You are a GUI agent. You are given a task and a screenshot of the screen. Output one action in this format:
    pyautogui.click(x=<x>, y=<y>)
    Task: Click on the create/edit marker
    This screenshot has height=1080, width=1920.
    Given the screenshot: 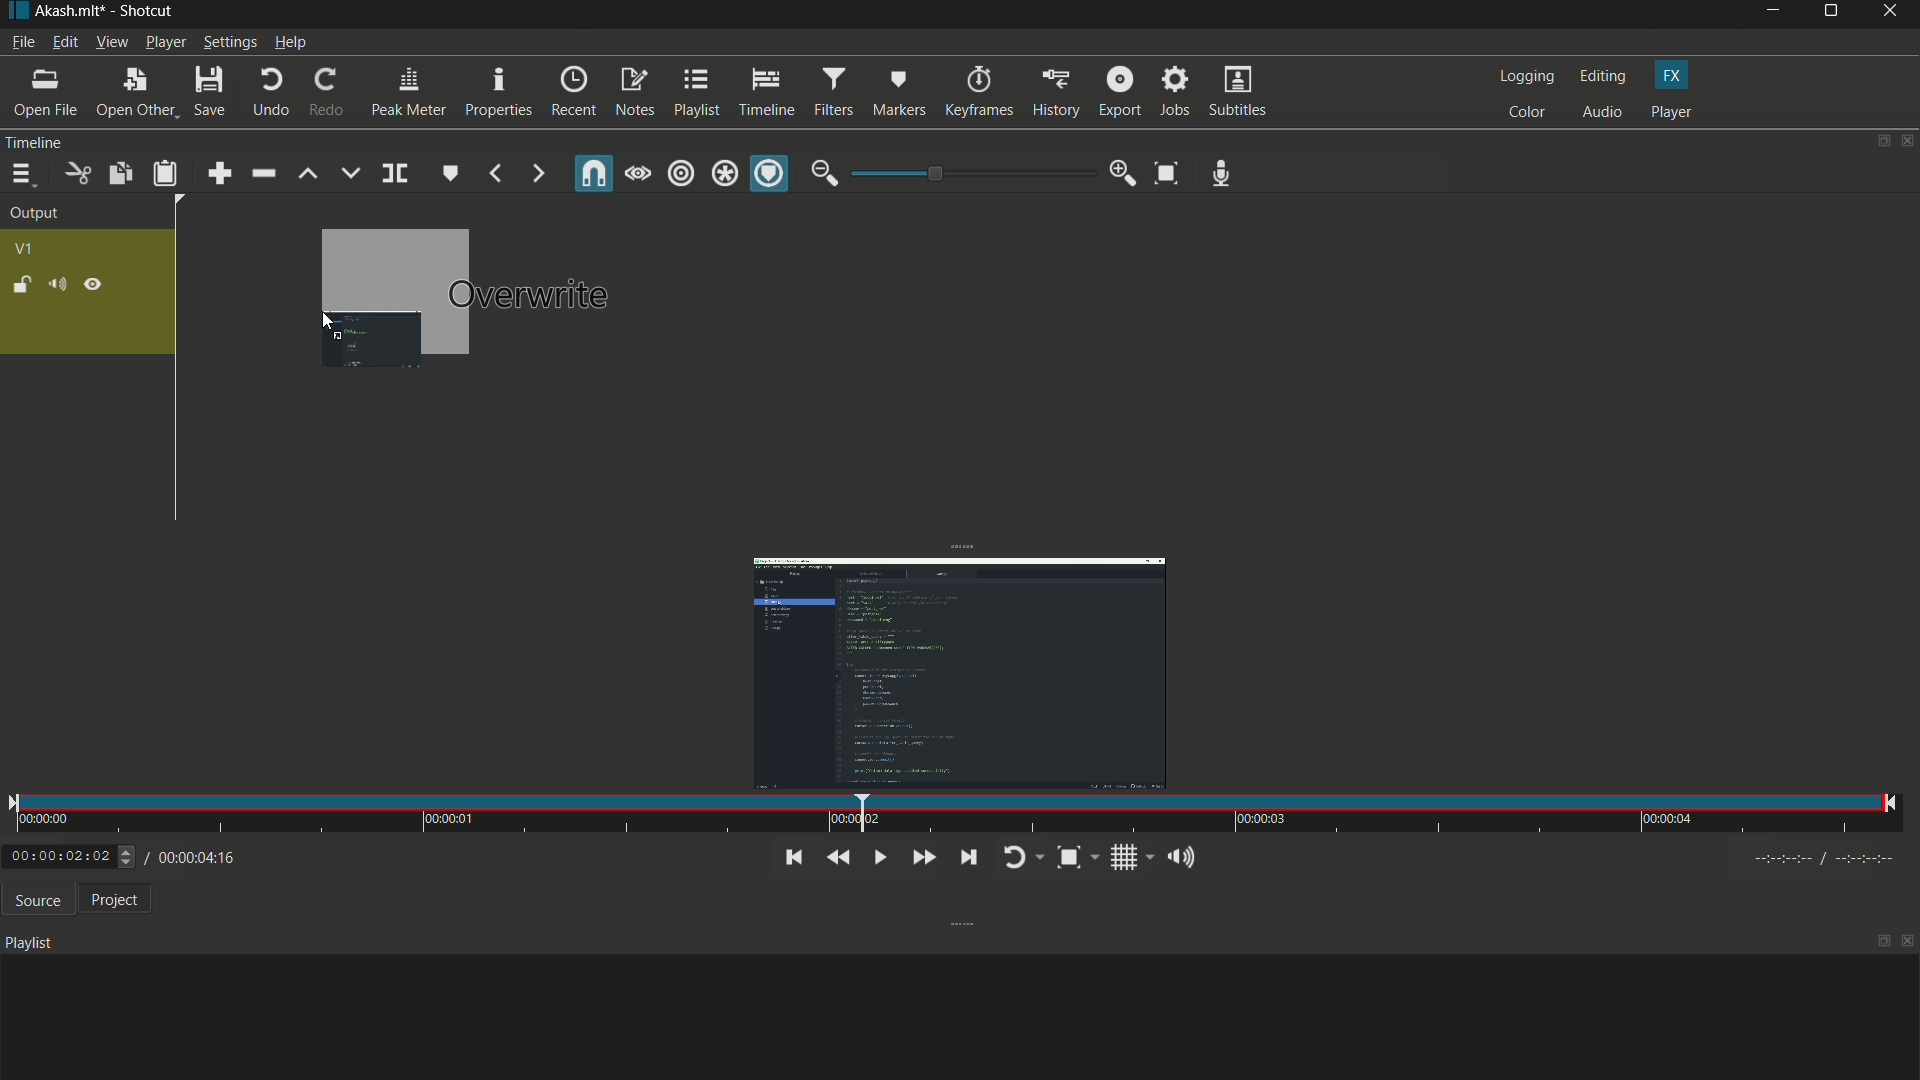 What is the action you would take?
    pyautogui.click(x=449, y=172)
    